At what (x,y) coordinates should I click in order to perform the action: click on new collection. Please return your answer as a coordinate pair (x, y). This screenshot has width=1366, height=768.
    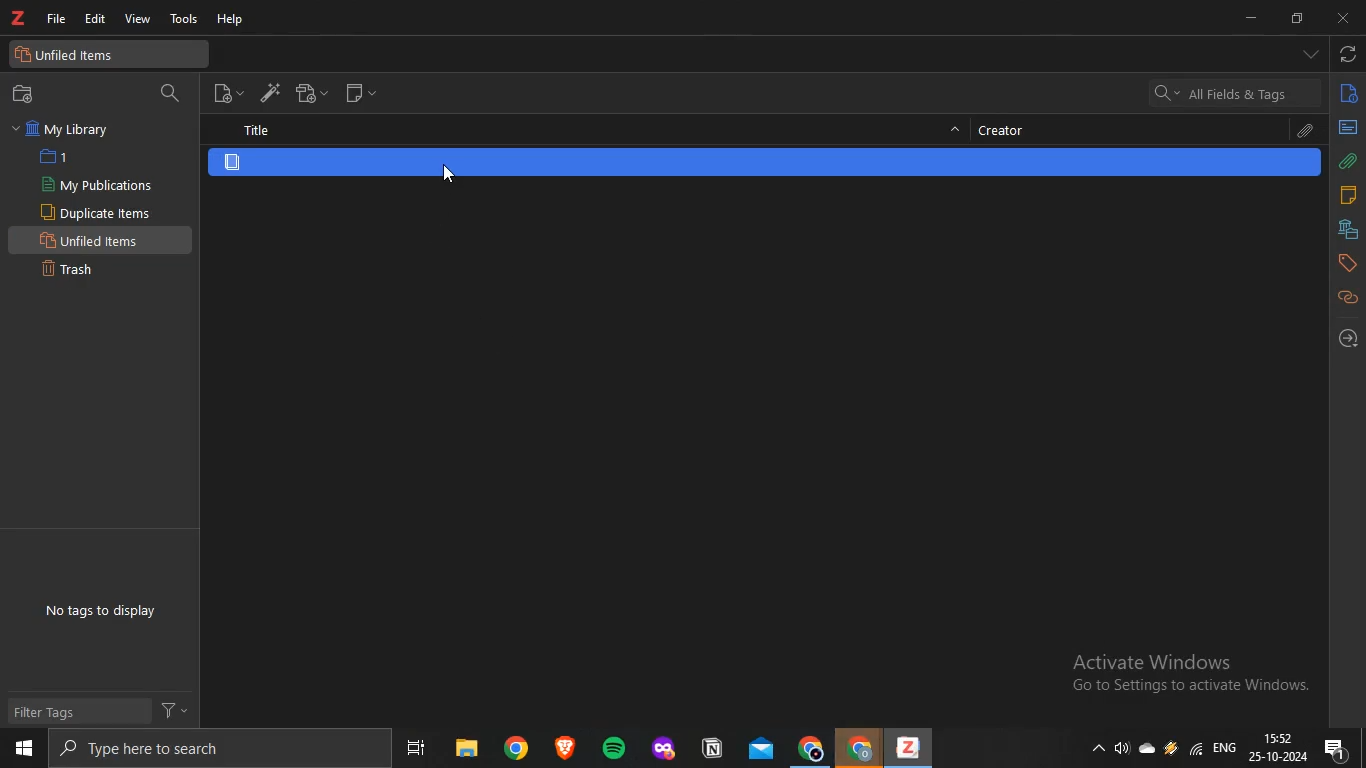
    Looking at the image, I should click on (27, 94).